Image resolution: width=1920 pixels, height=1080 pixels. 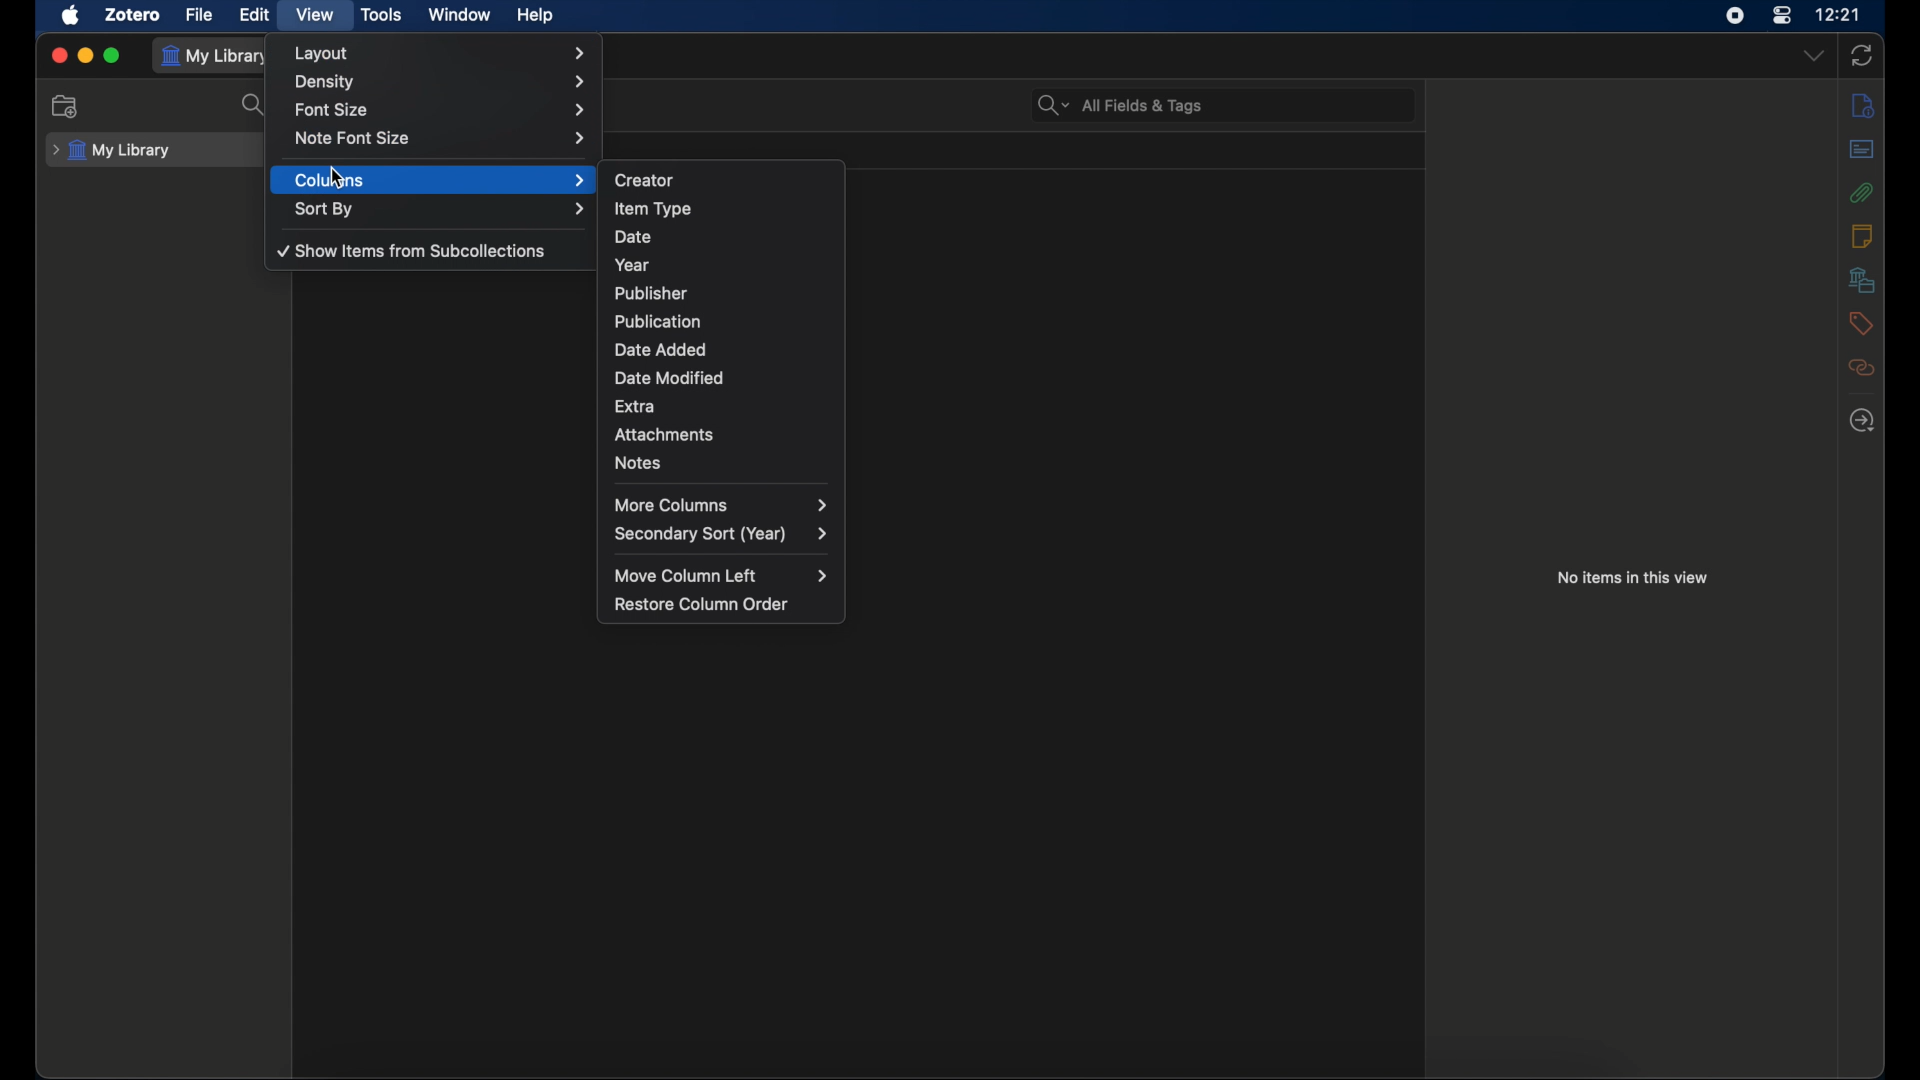 I want to click on info, so click(x=1862, y=104).